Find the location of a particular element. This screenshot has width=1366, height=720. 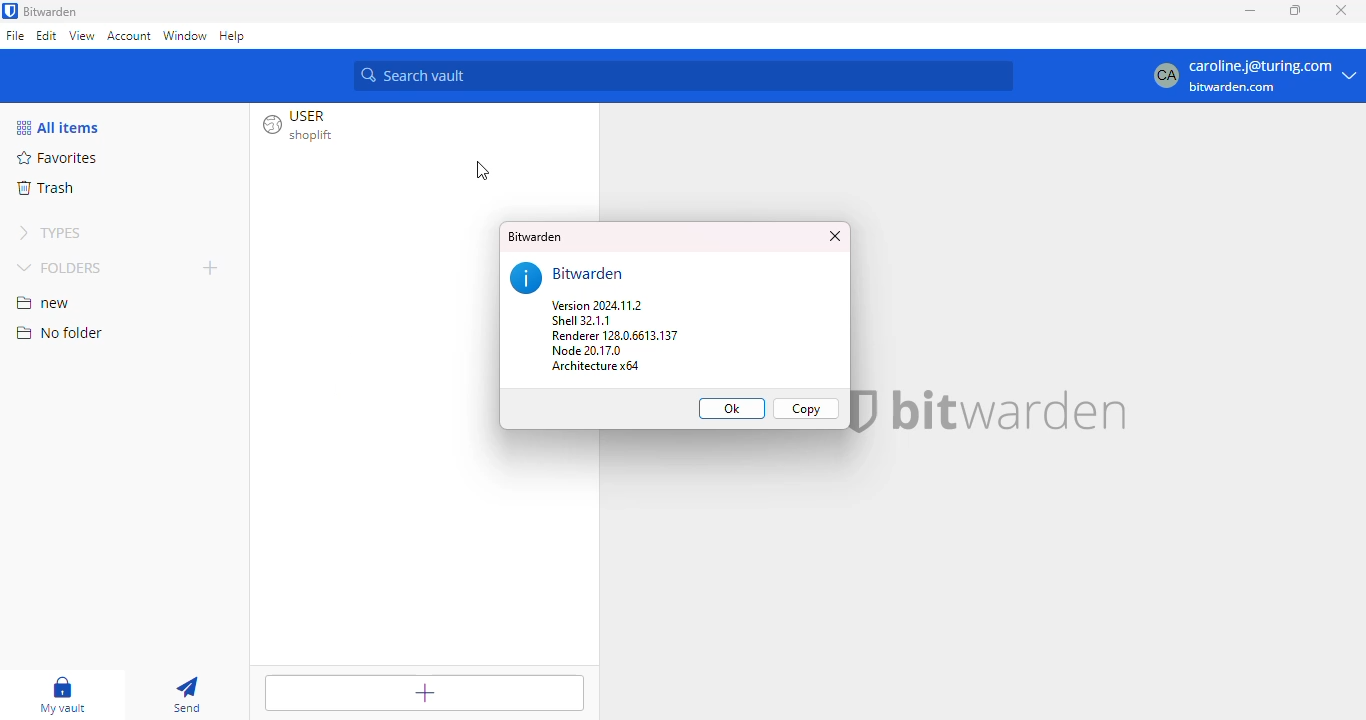

close is located at coordinates (838, 236).